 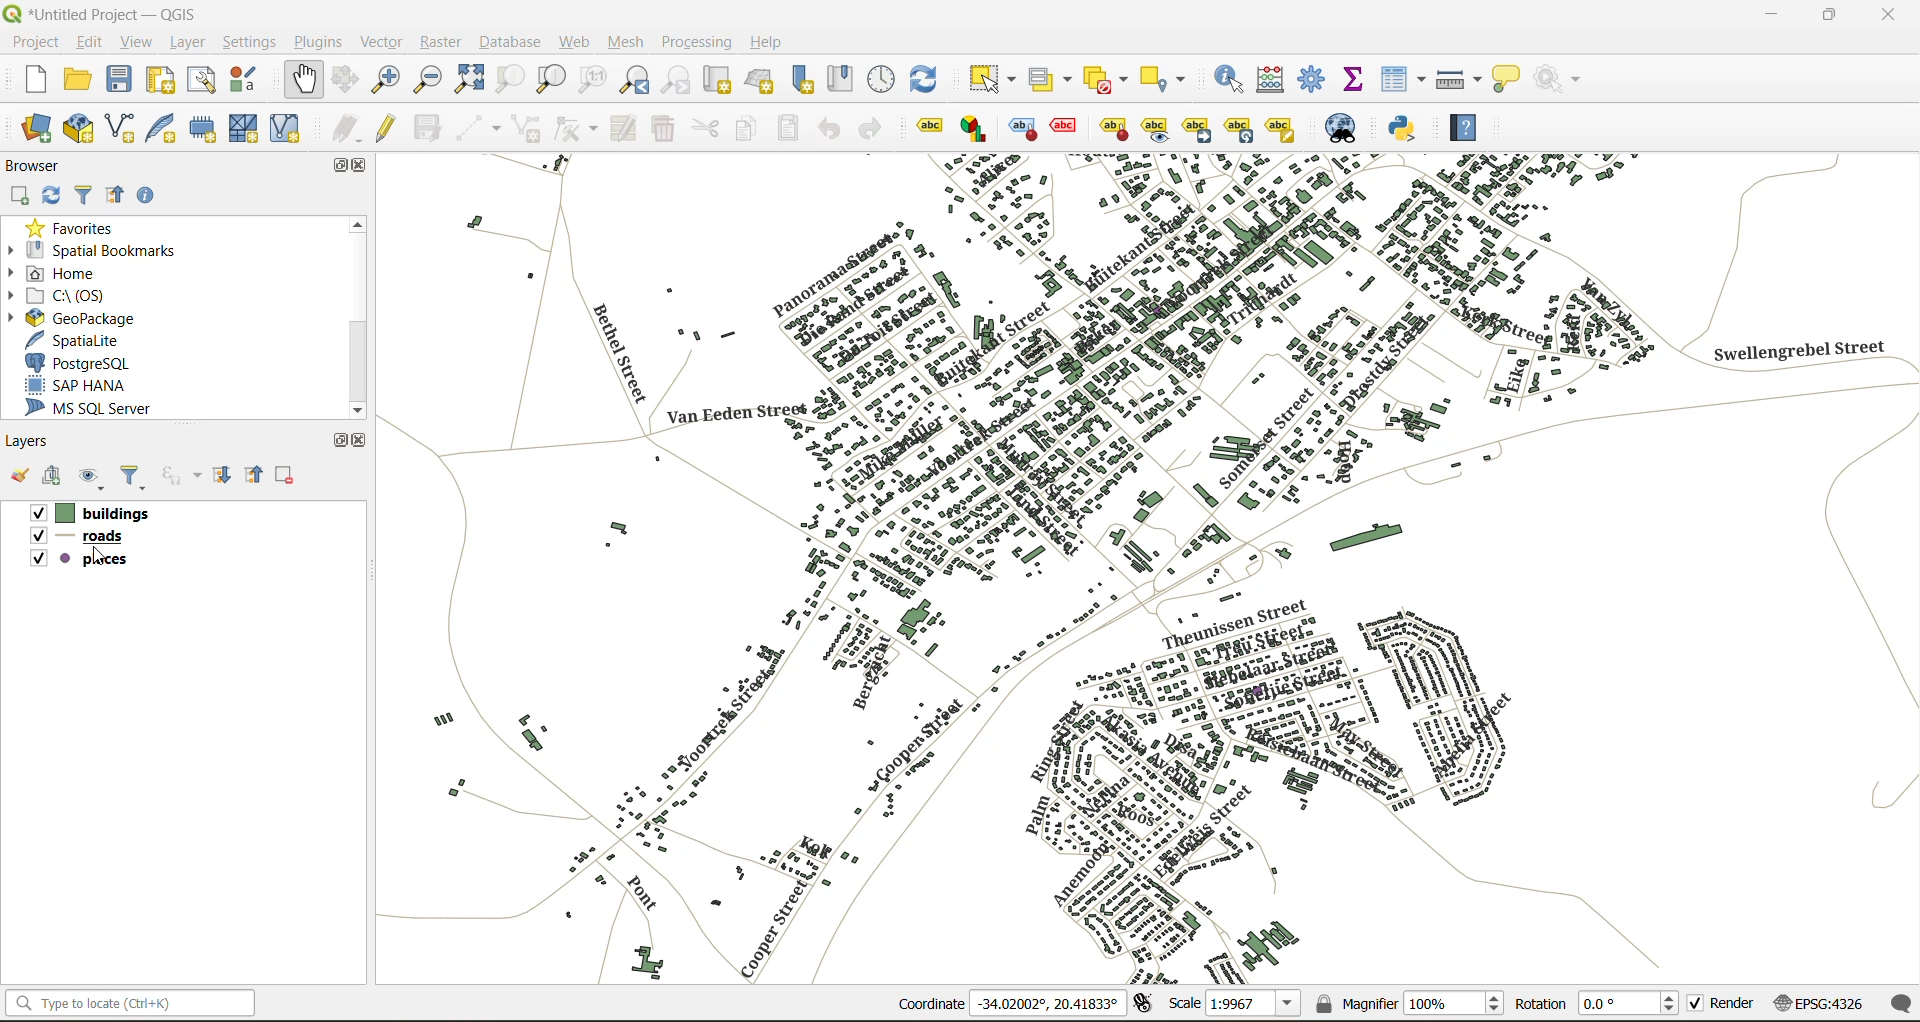 I want to click on paste, so click(x=790, y=126).